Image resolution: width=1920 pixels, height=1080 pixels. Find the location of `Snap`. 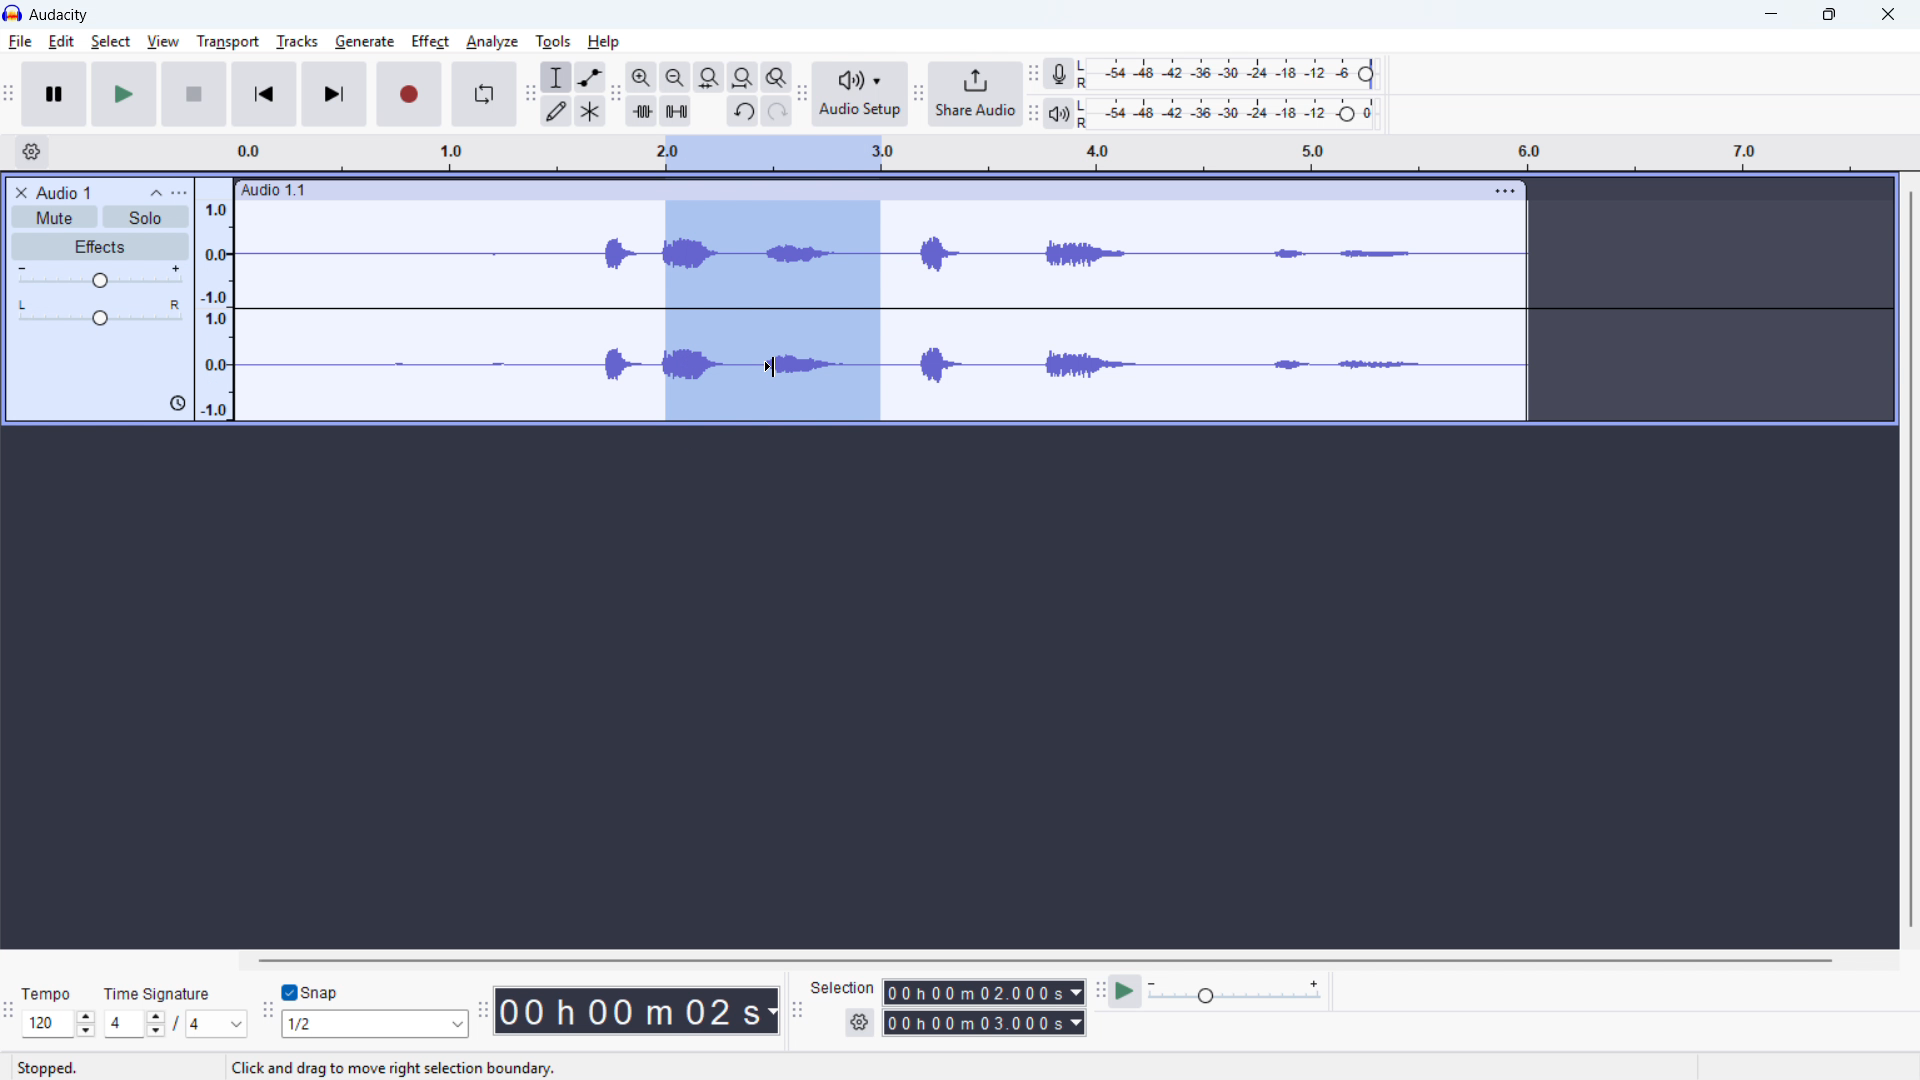

Snap is located at coordinates (314, 992).